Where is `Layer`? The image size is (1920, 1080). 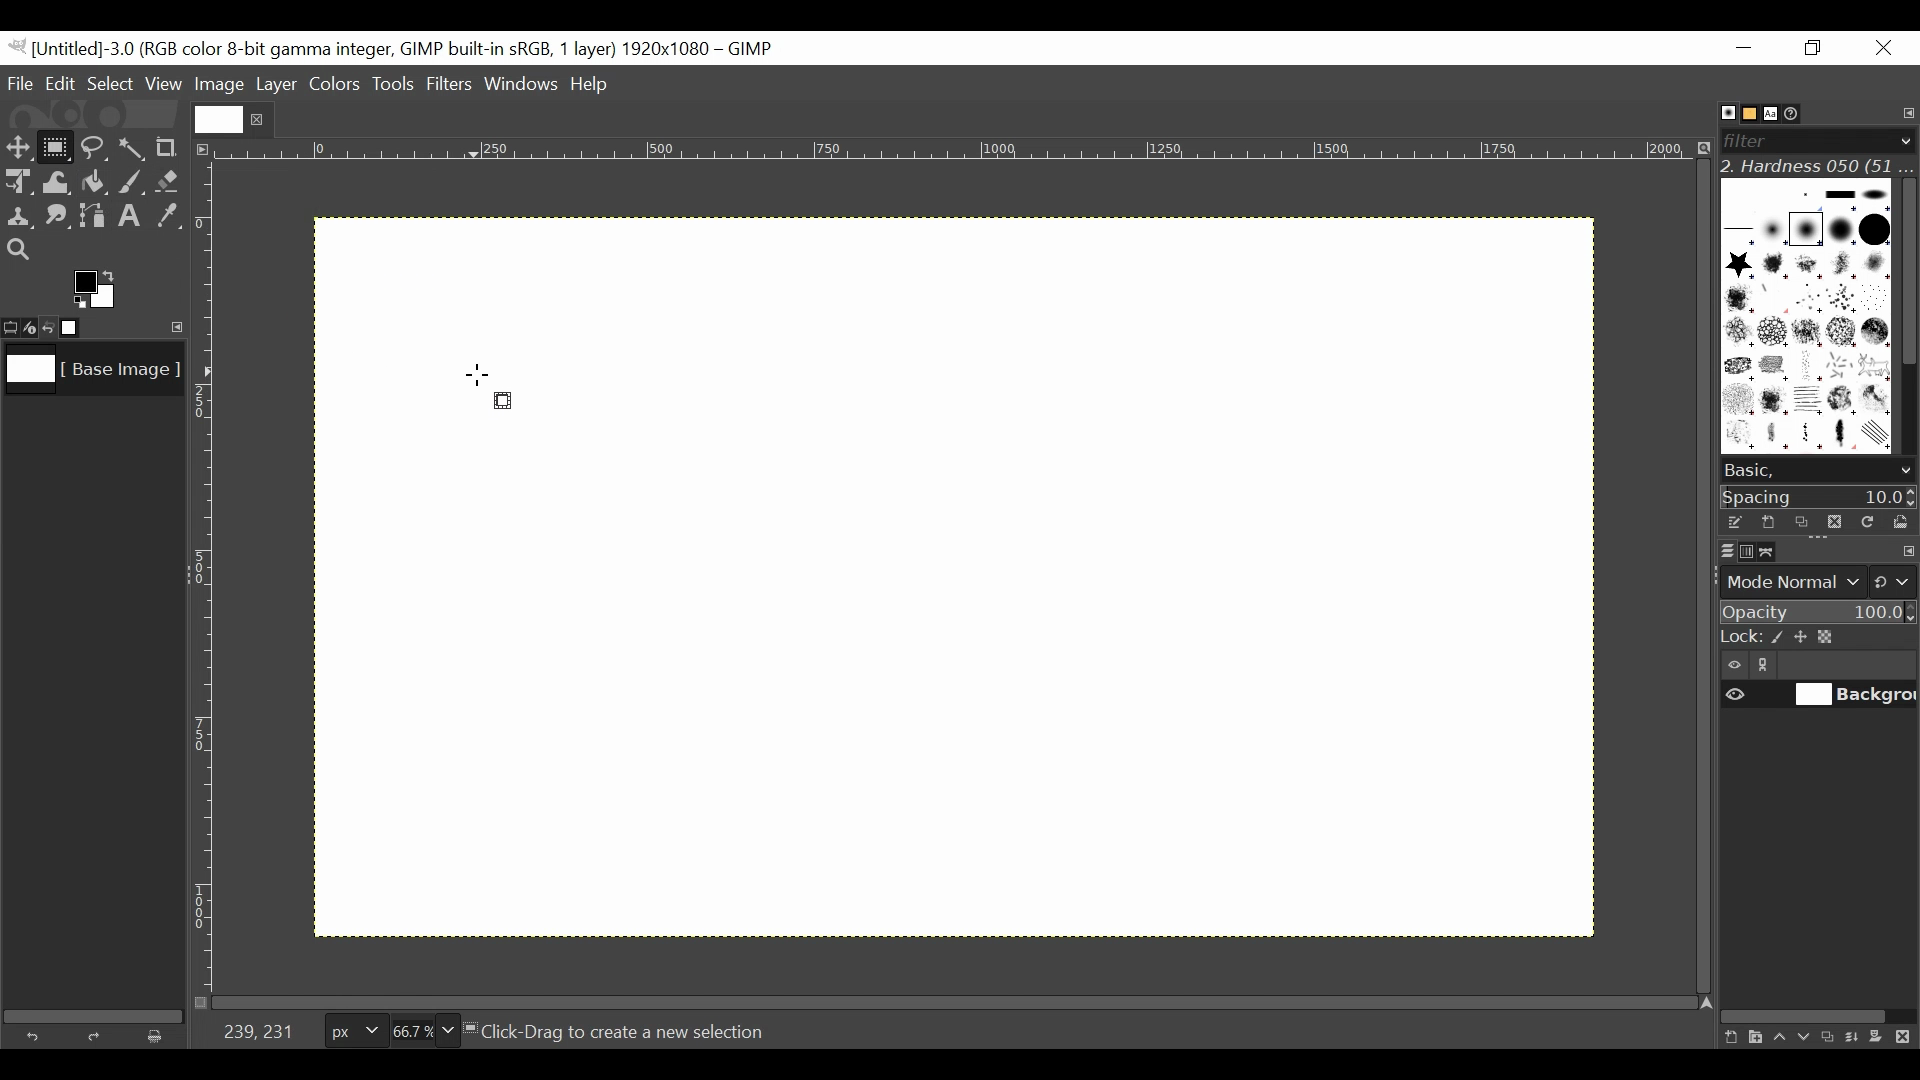 Layer is located at coordinates (275, 83).